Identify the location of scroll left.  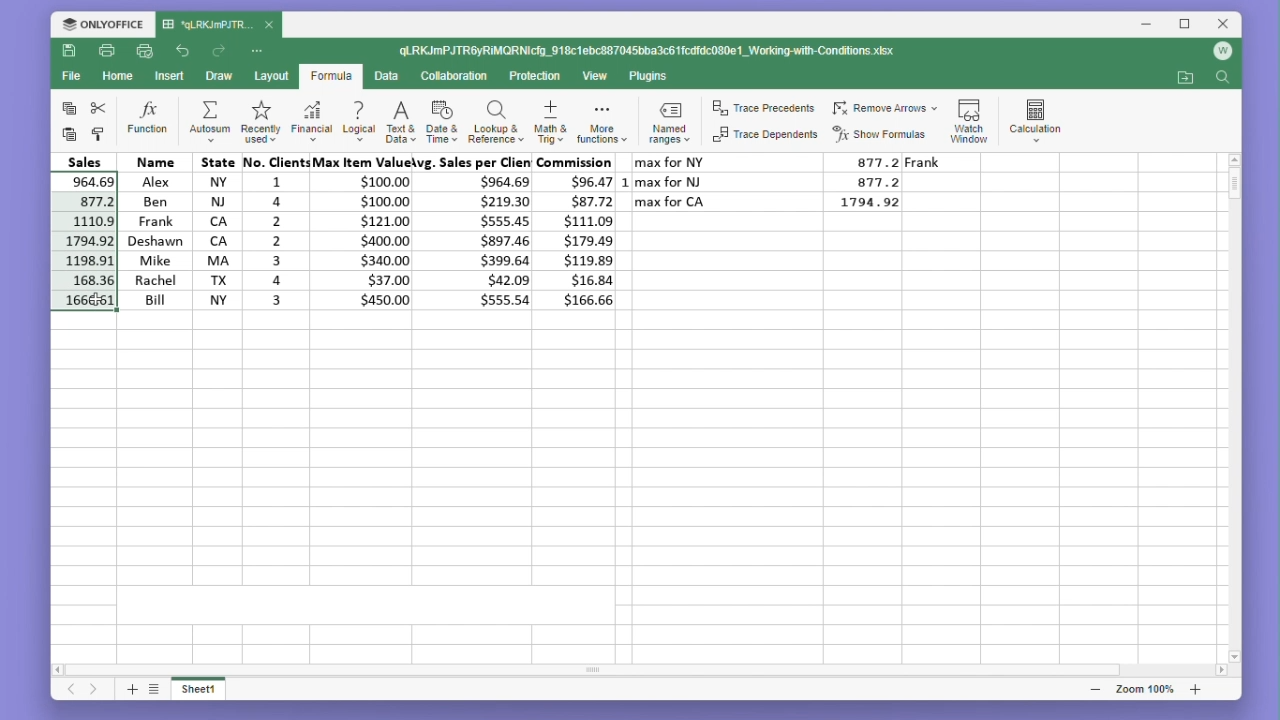
(61, 672).